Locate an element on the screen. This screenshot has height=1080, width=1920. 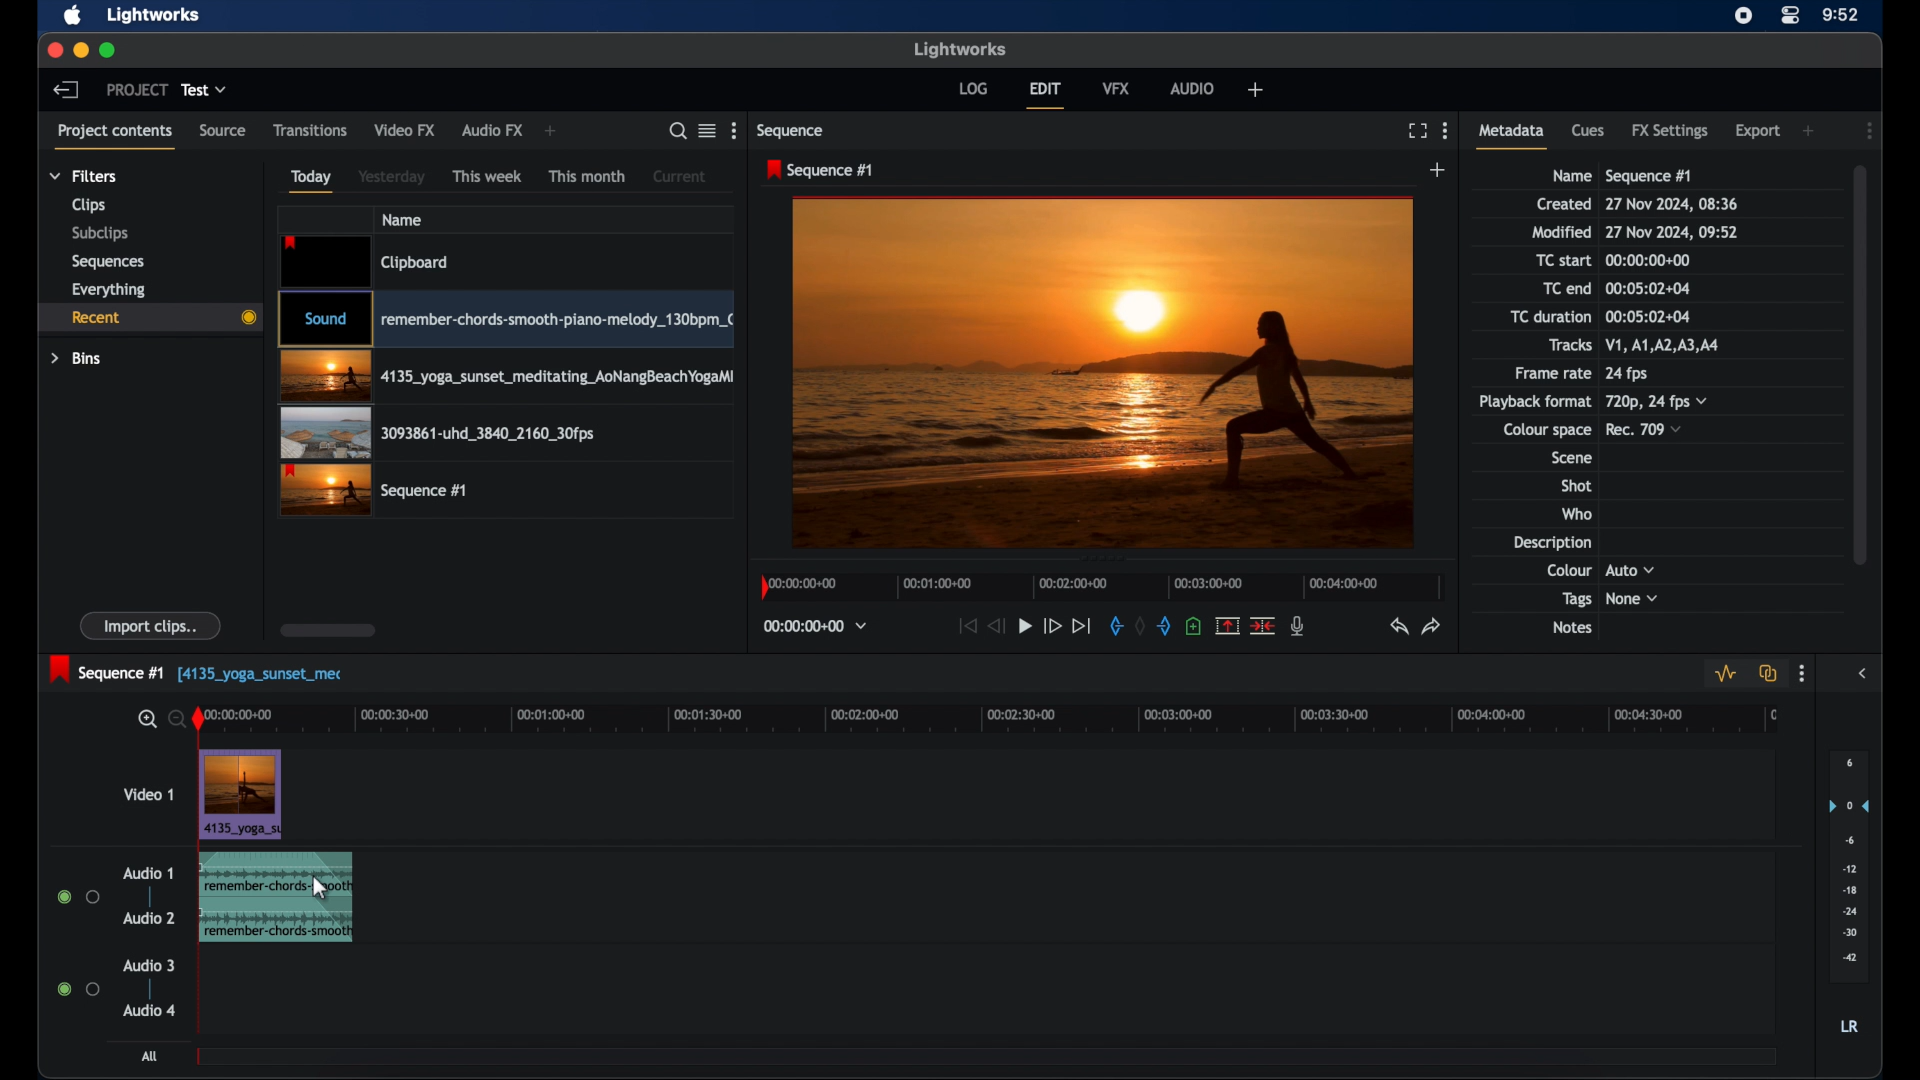
rewind is located at coordinates (996, 626).